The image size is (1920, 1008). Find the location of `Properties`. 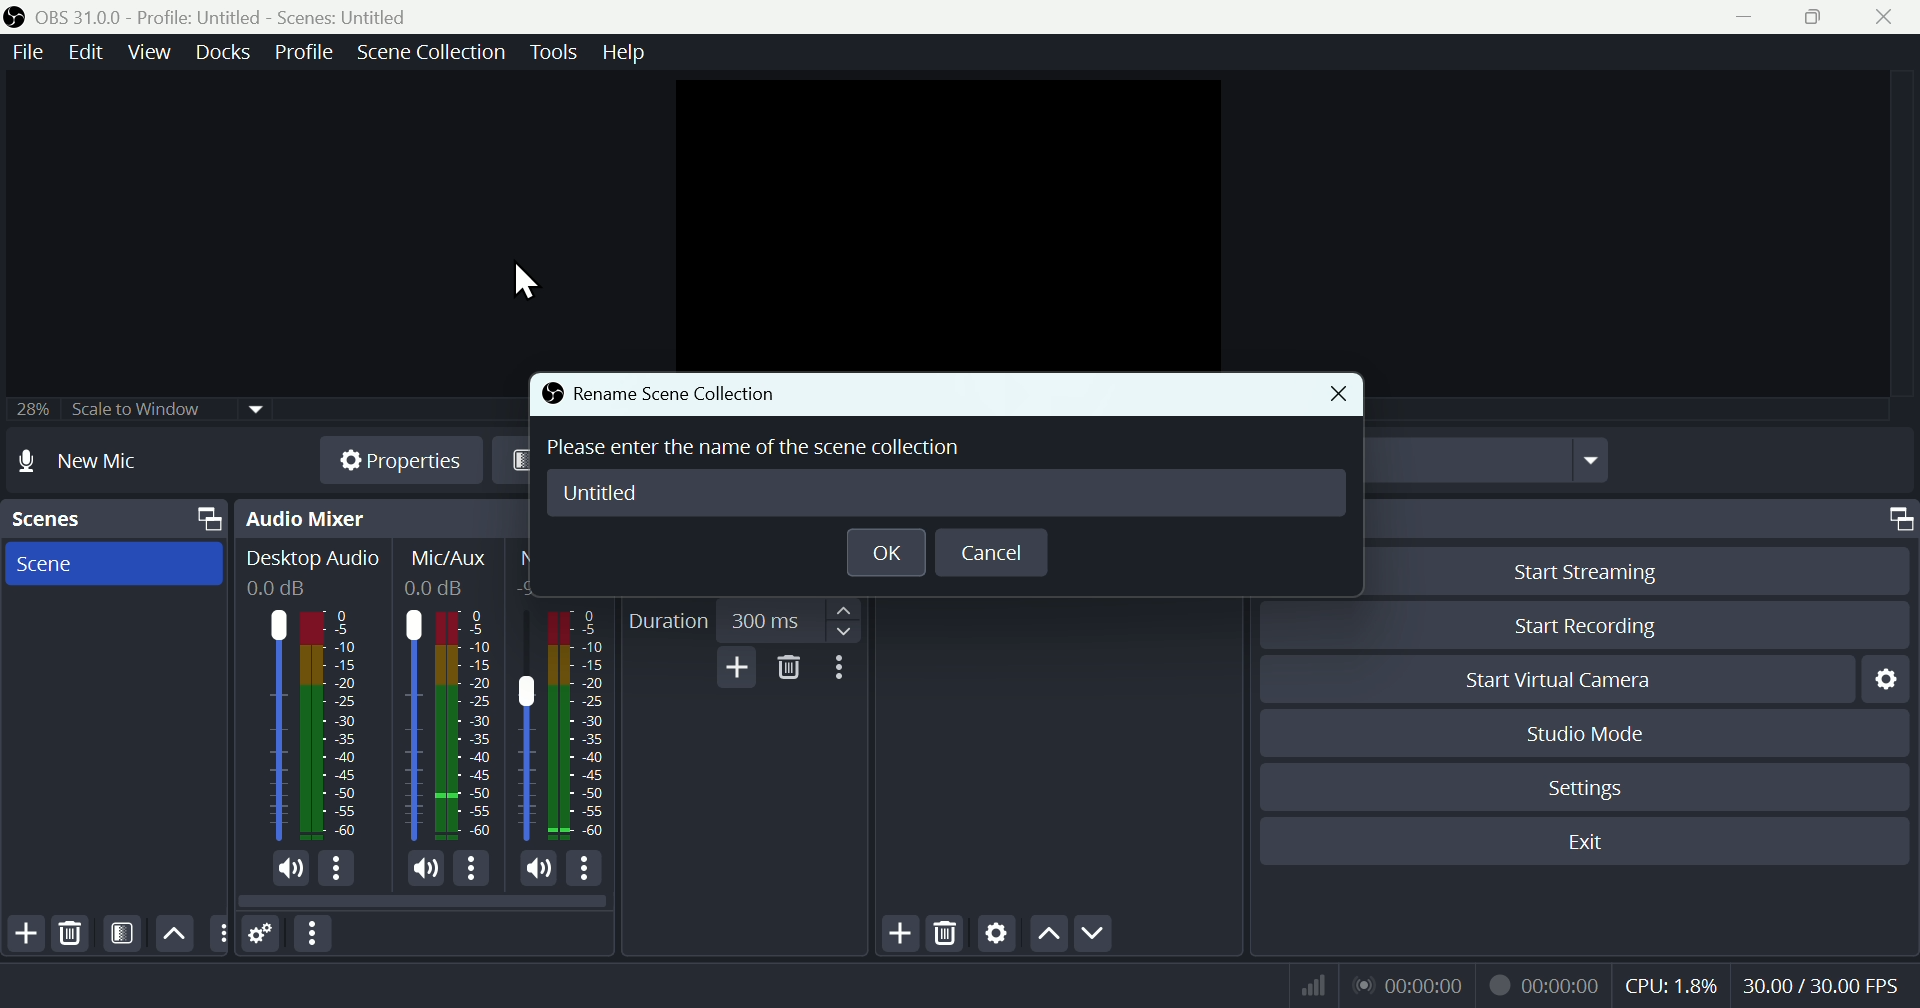

Properties is located at coordinates (392, 460).